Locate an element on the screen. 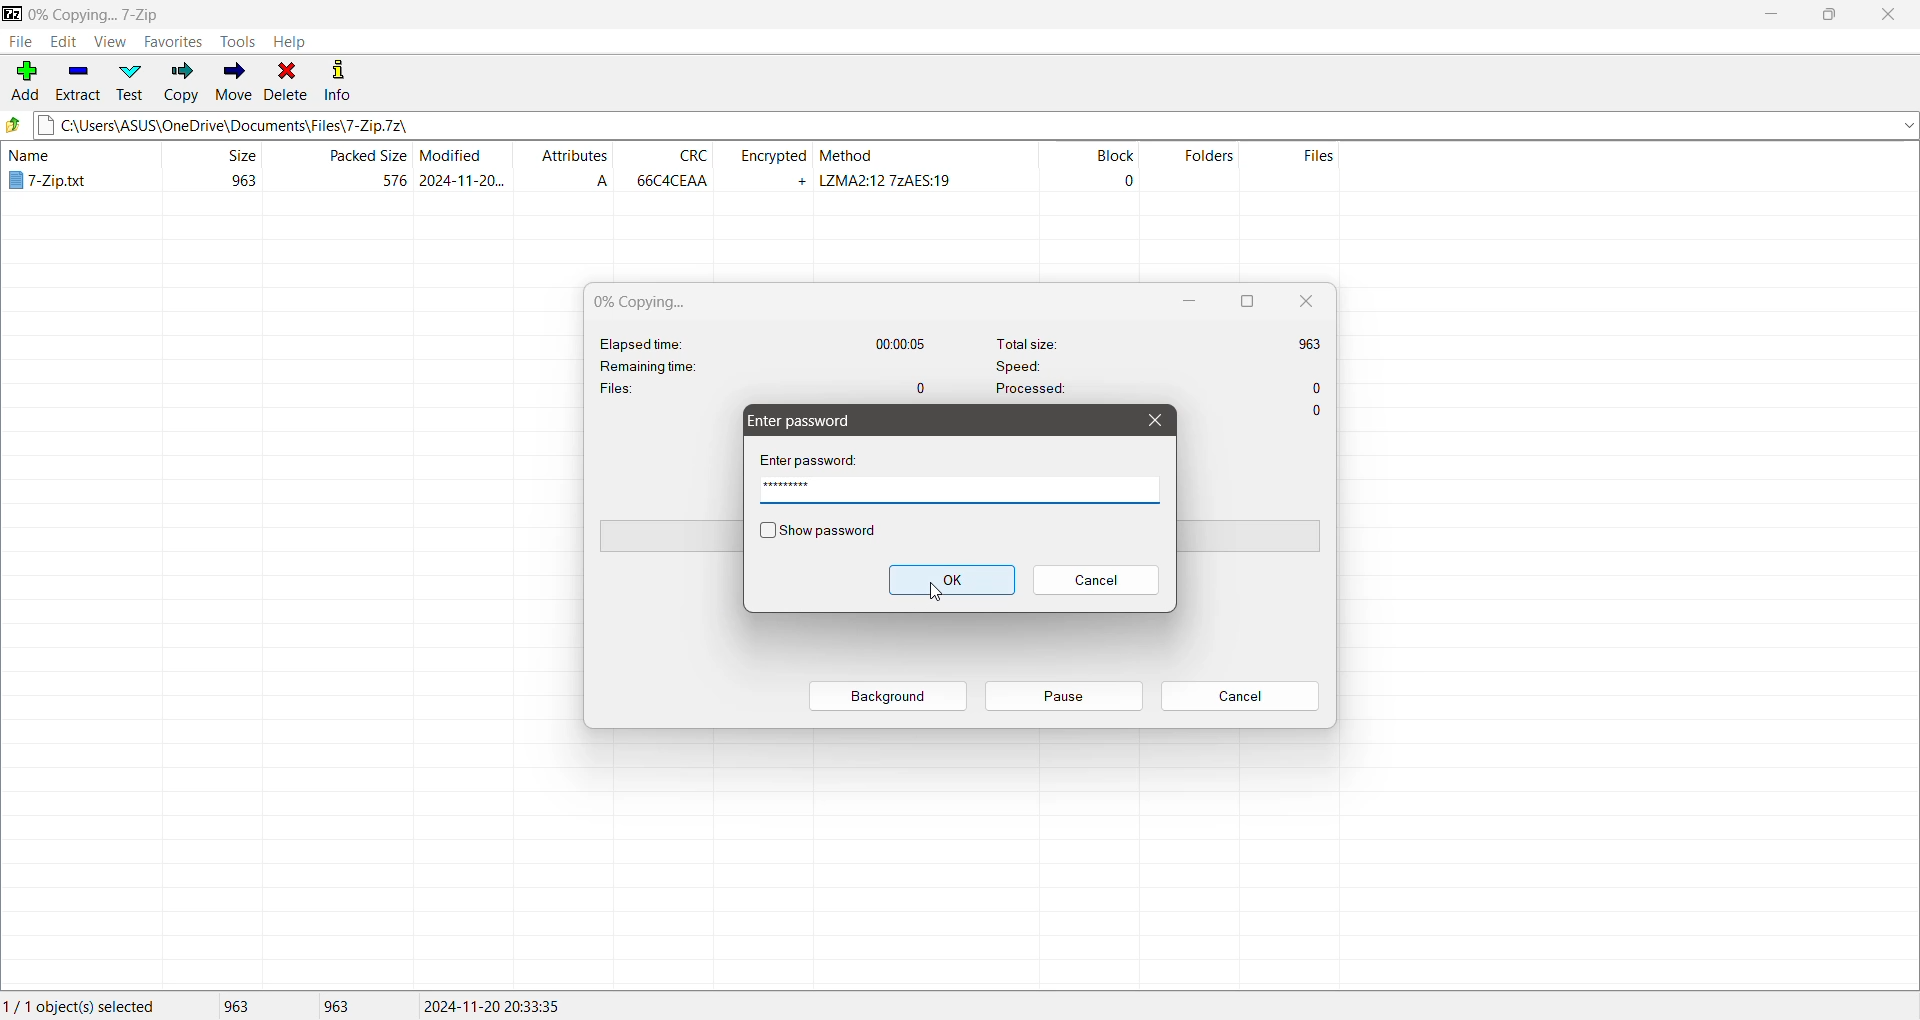  View is located at coordinates (109, 41).